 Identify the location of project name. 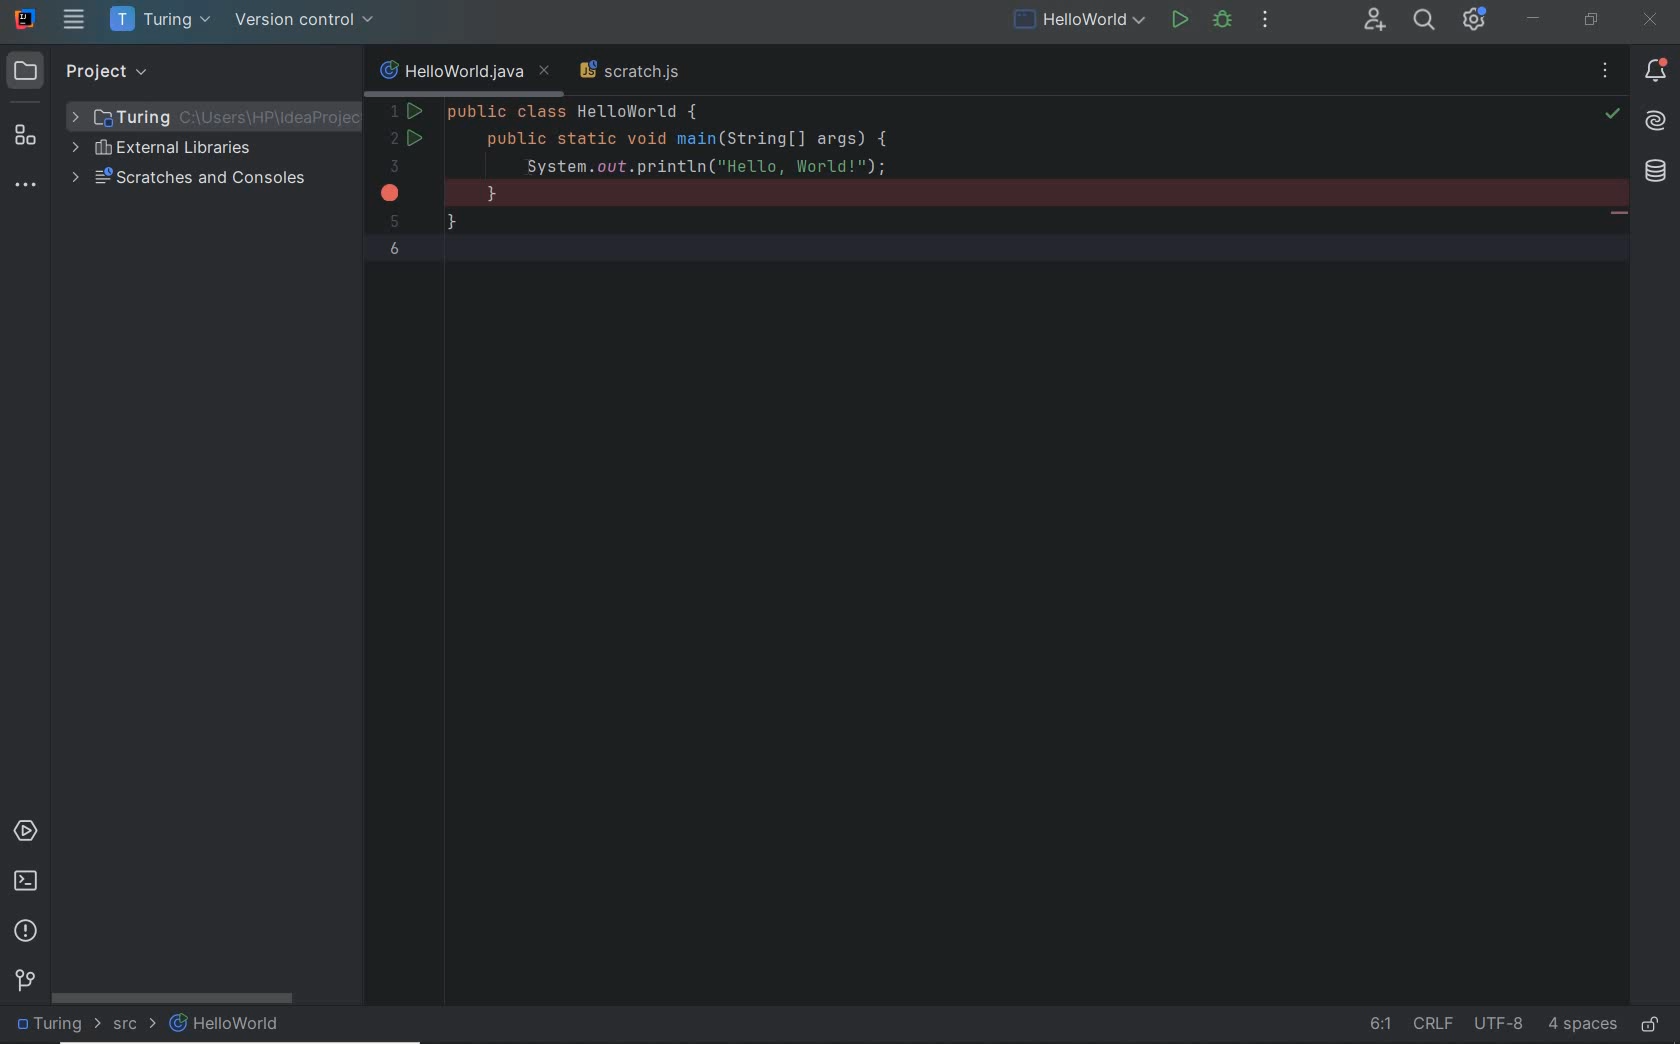
(55, 1024).